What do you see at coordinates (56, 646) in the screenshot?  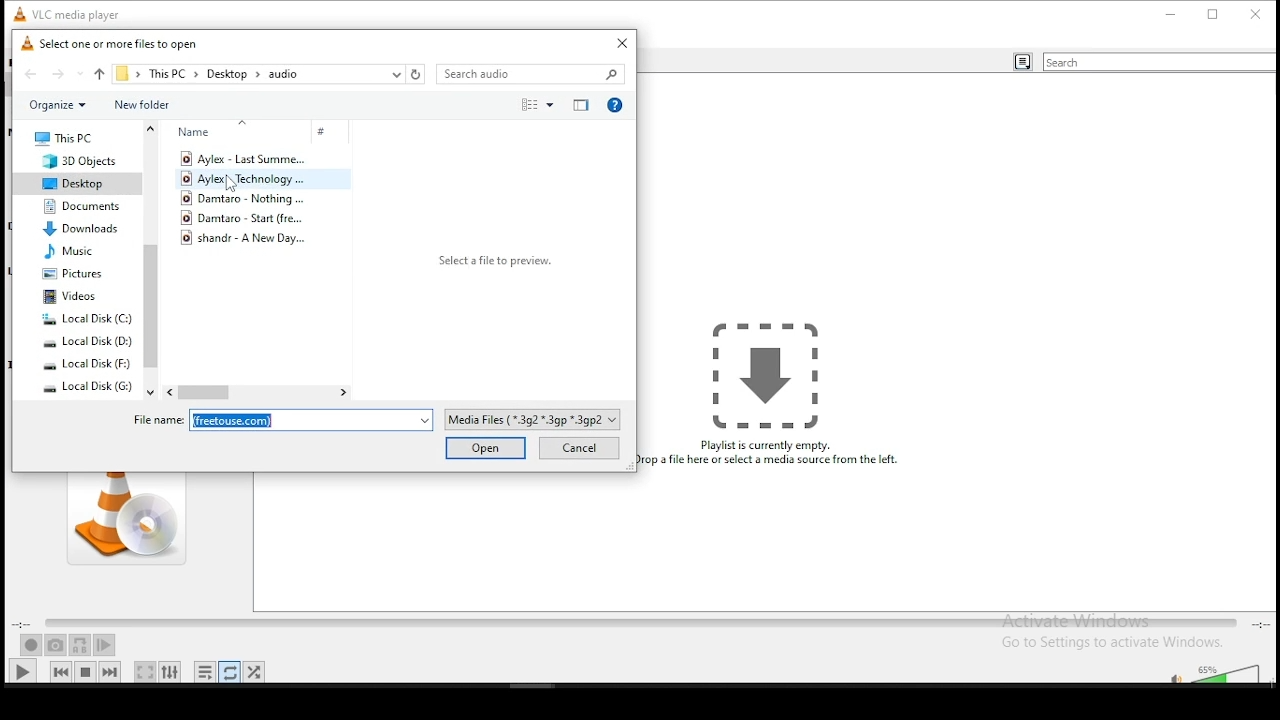 I see `take a snapshot` at bounding box center [56, 646].